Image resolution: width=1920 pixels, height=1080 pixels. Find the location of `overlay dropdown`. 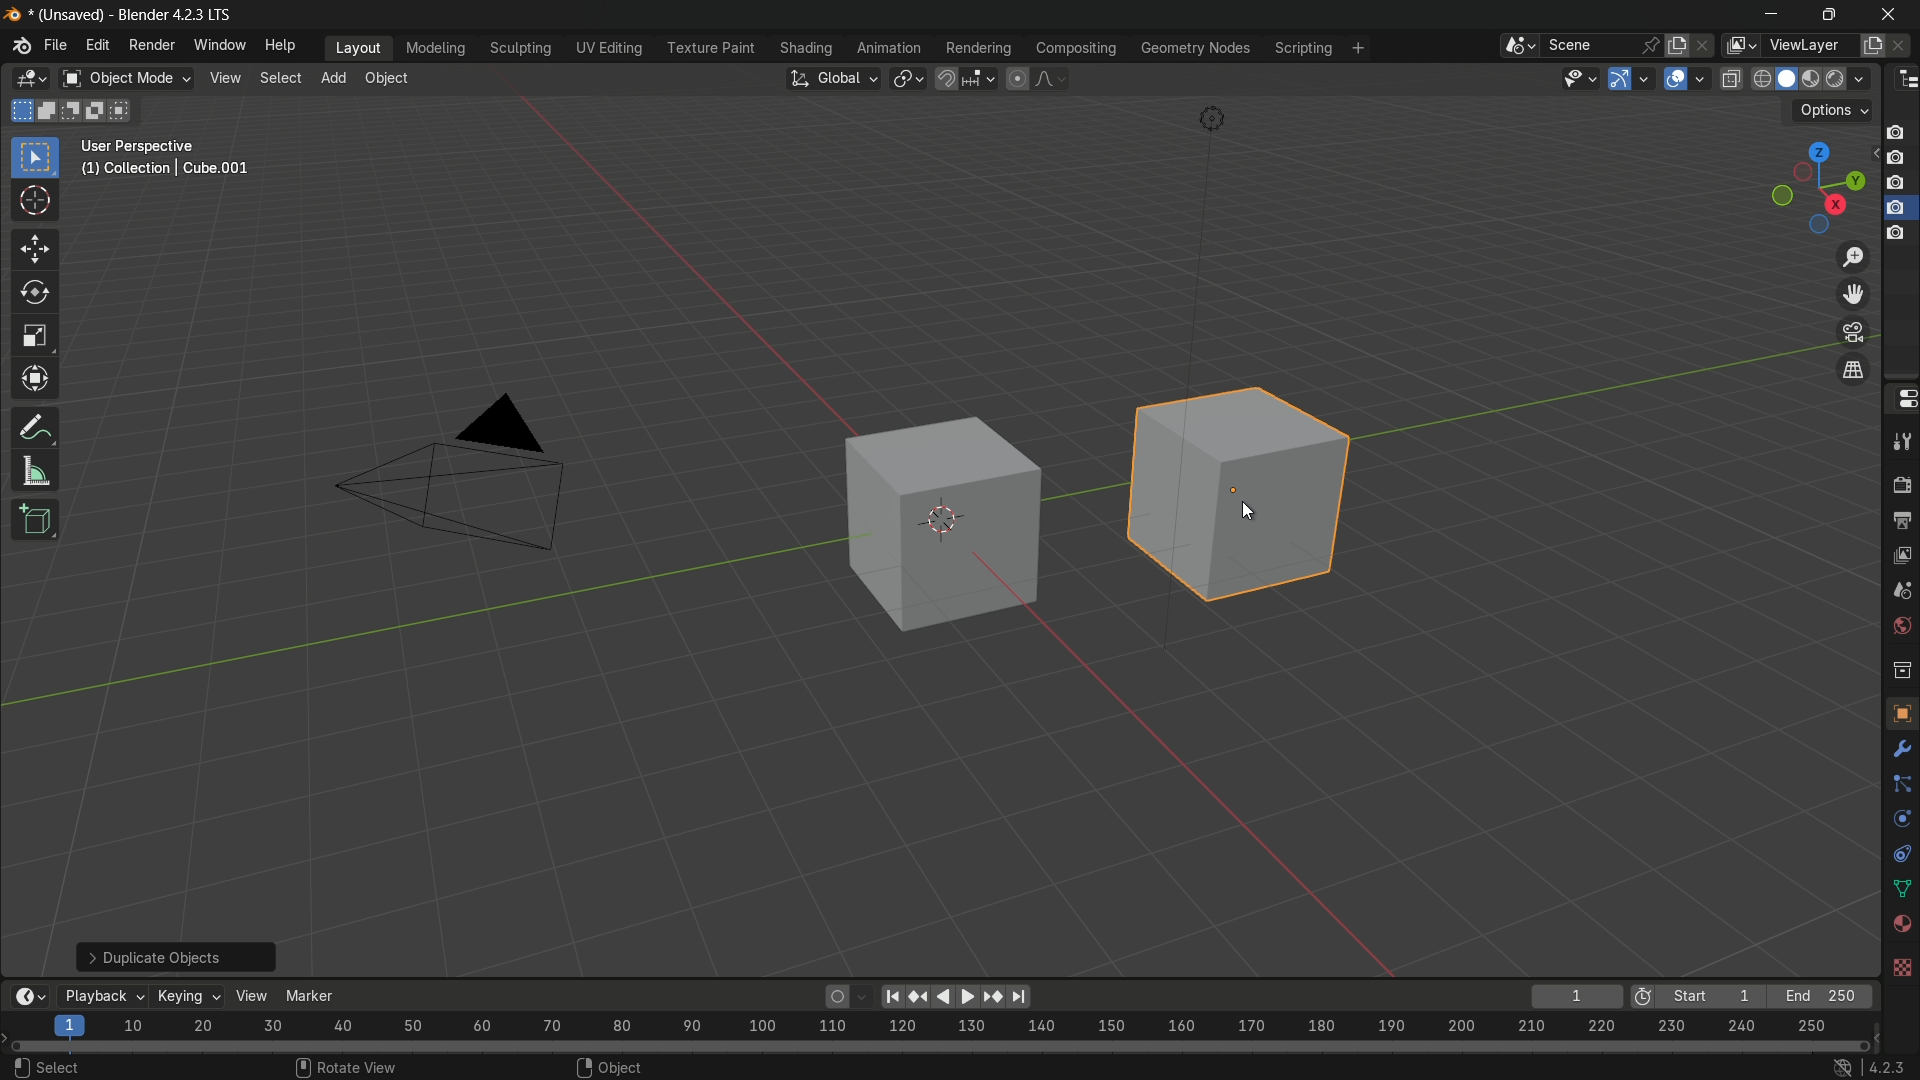

overlay dropdown is located at coordinates (1704, 78).